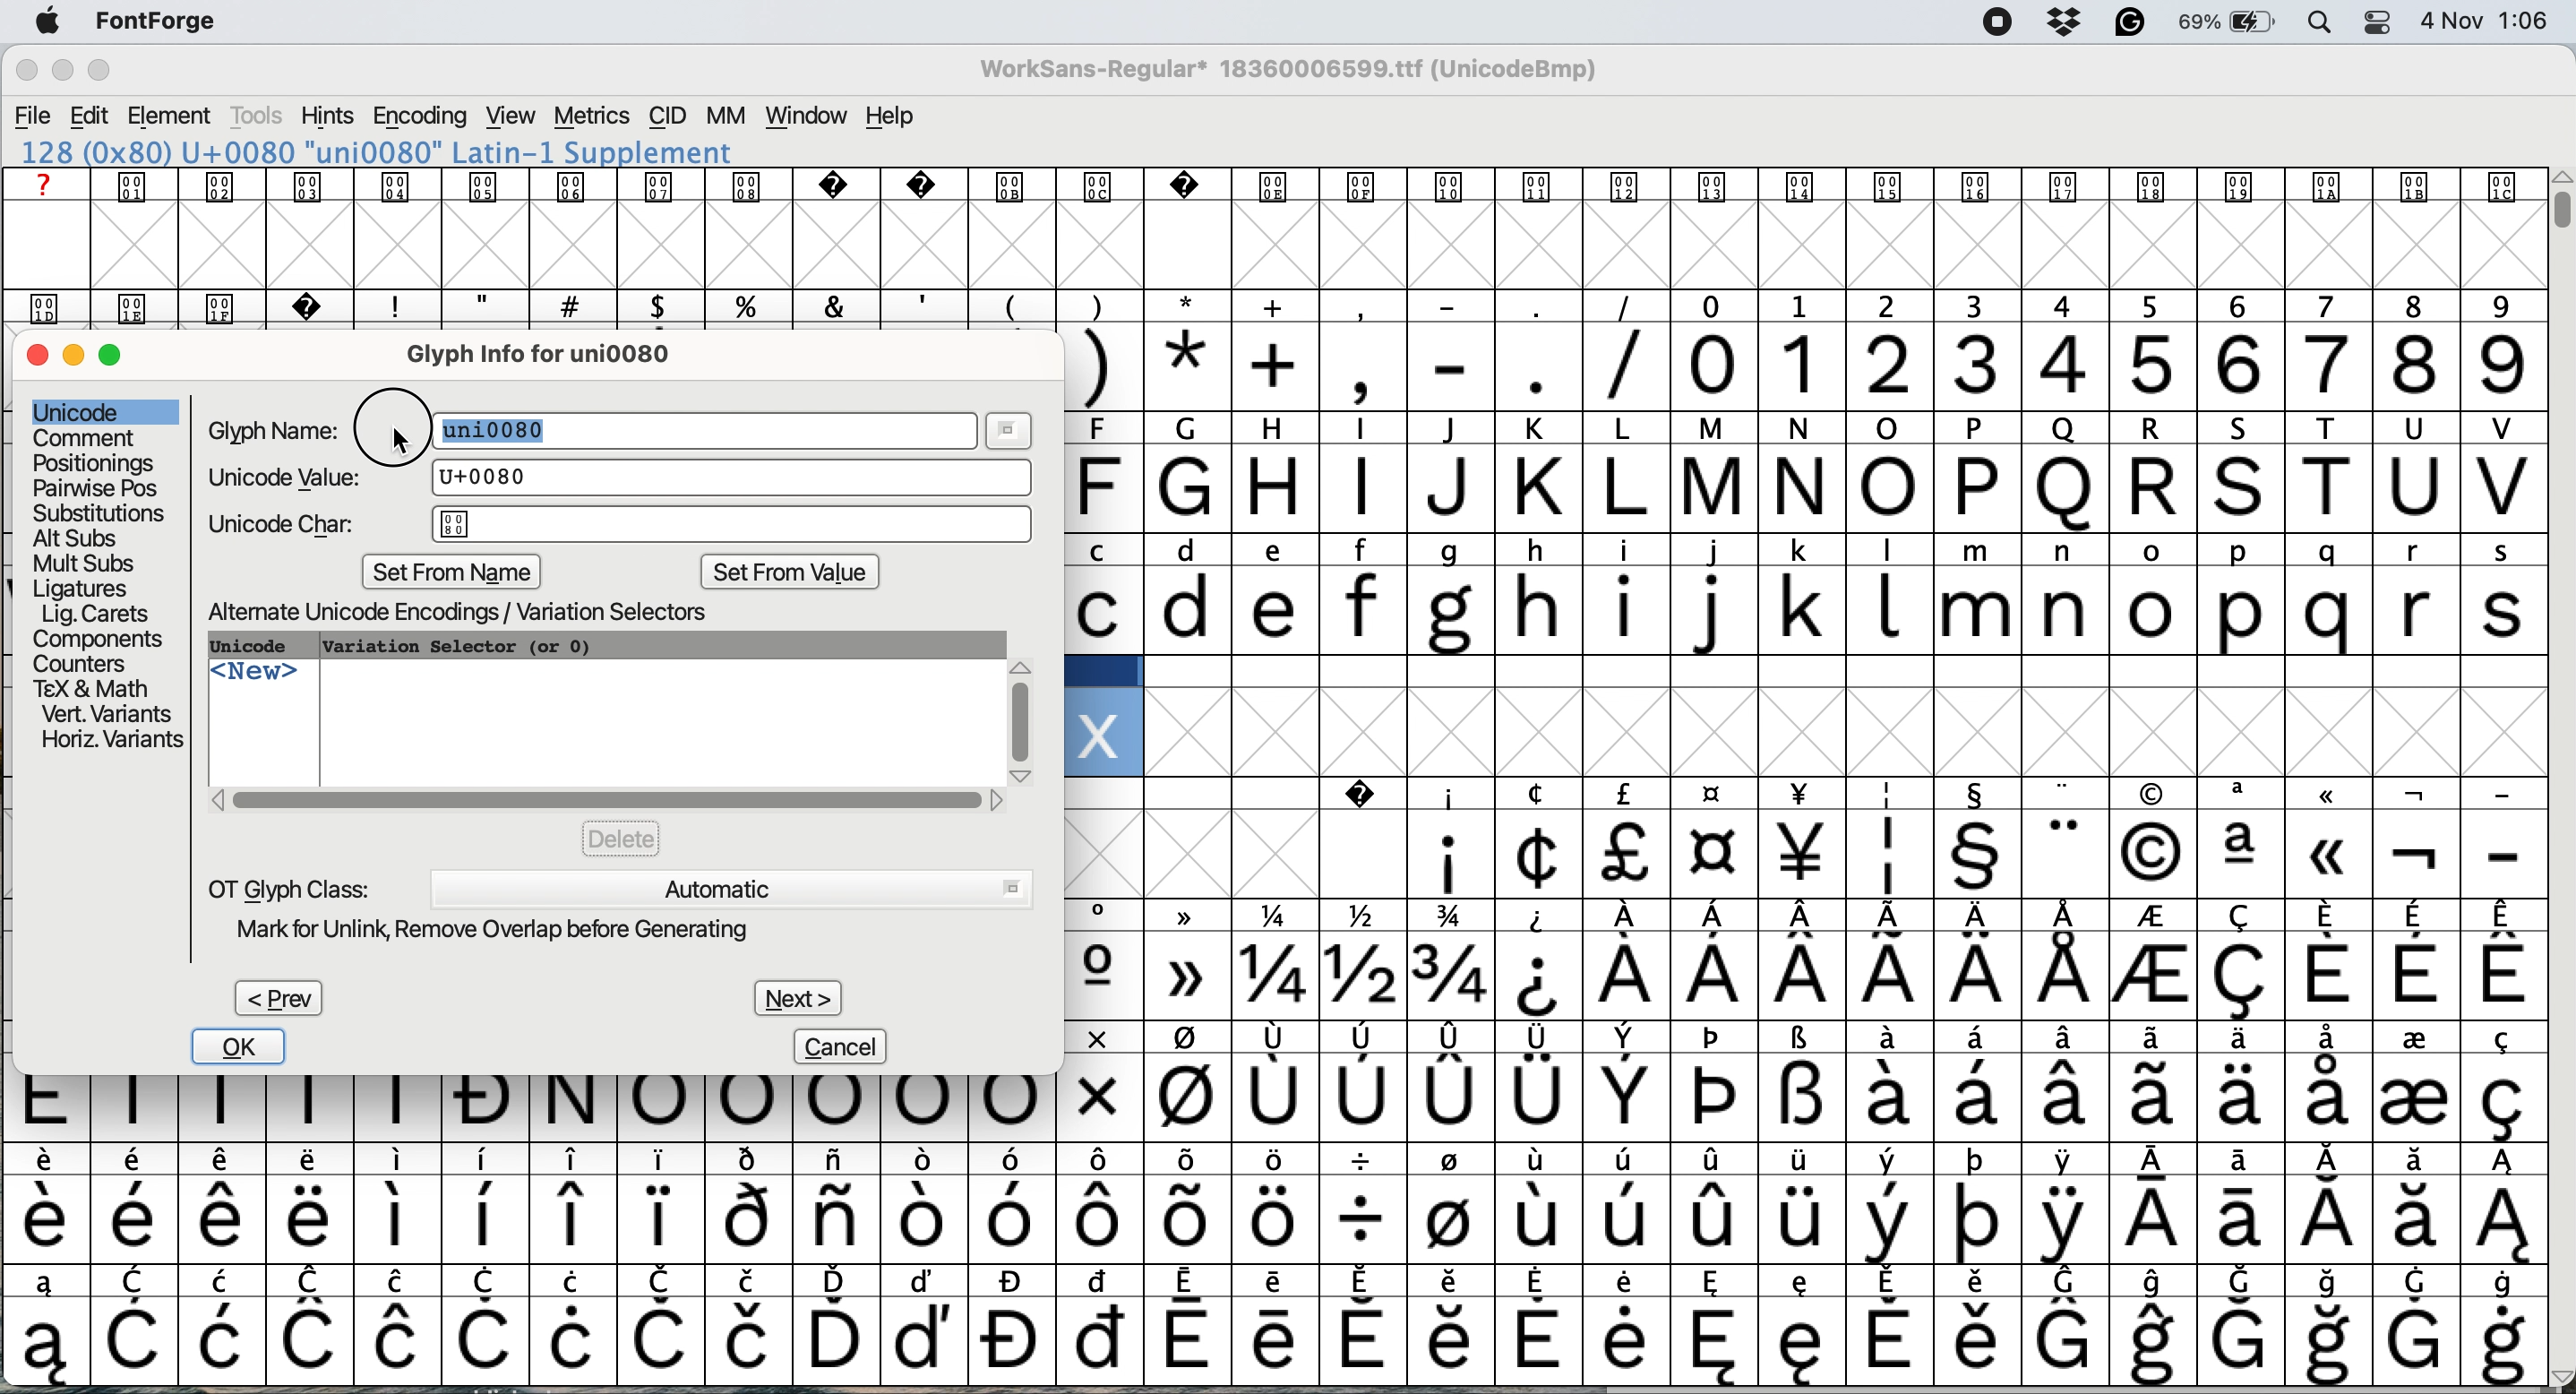  Describe the element at coordinates (667, 116) in the screenshot. I see `cid` at that location.